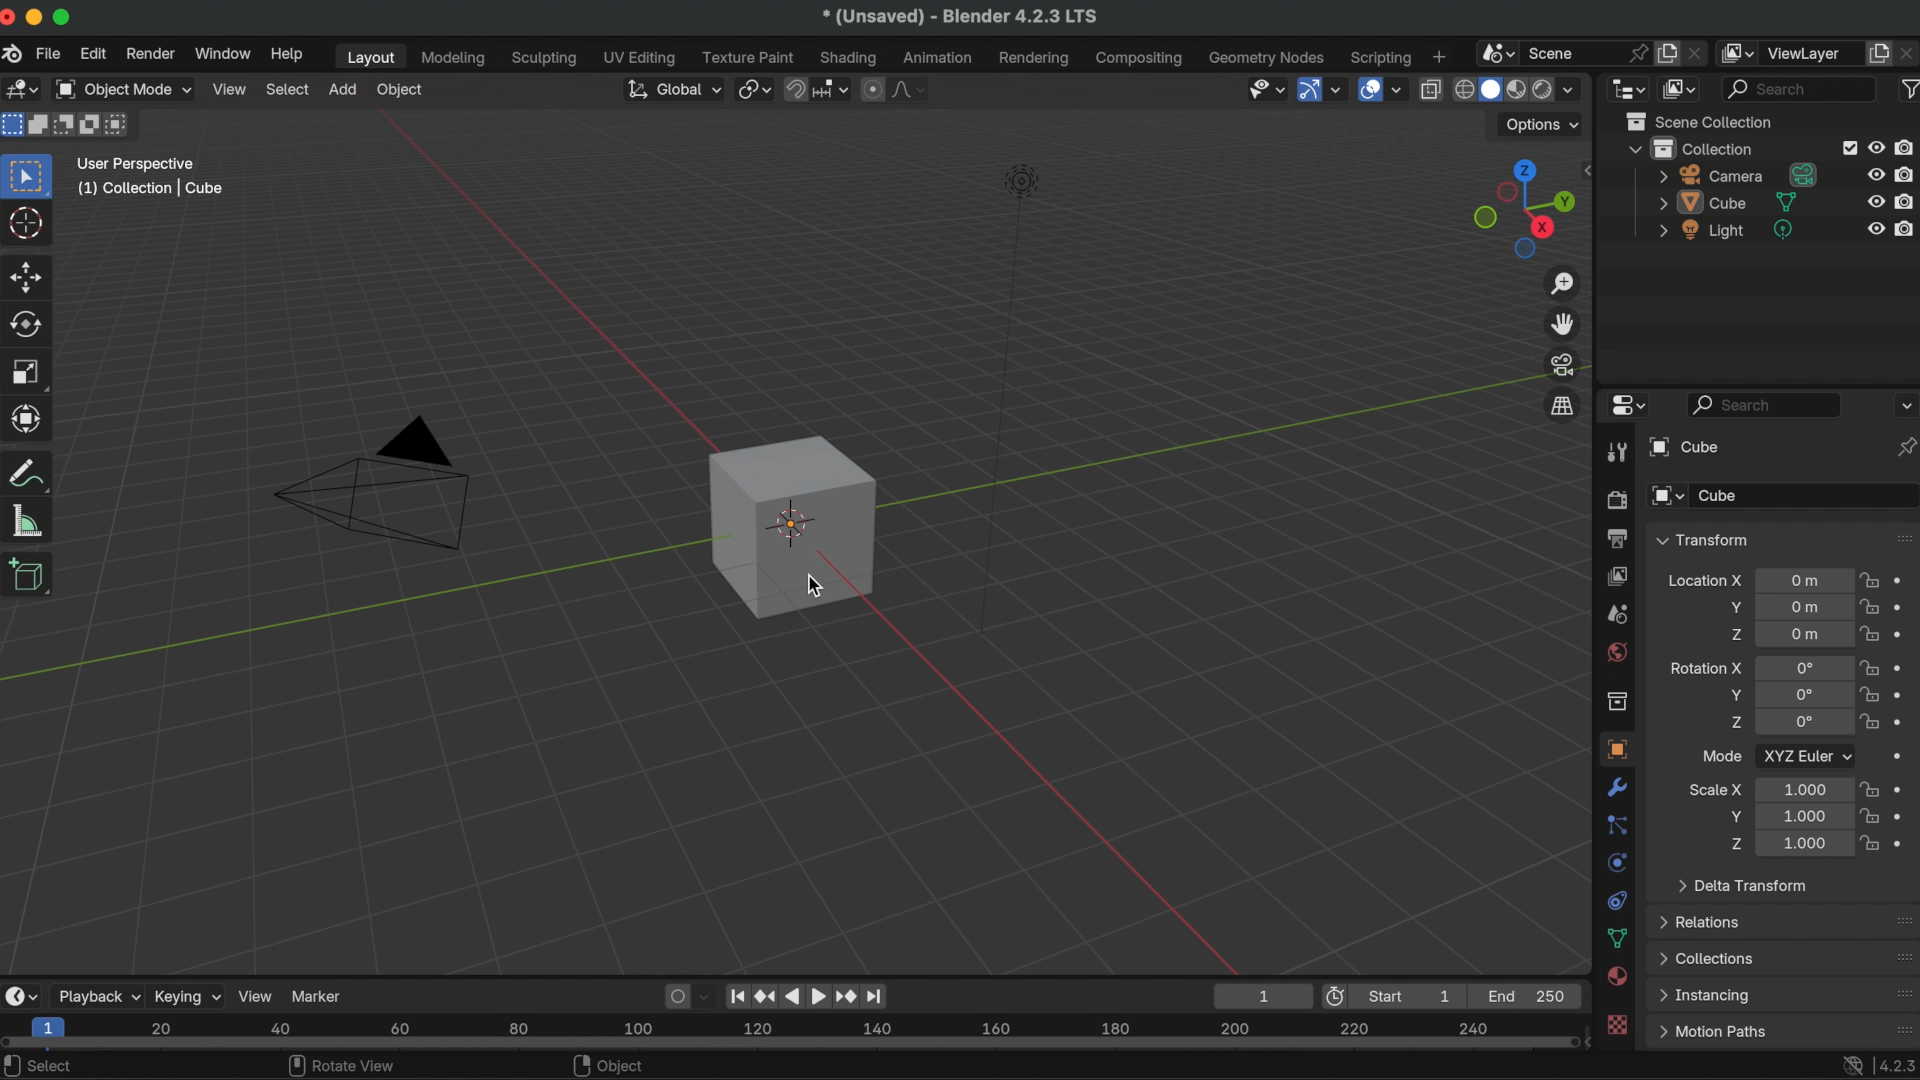  Describe the element at coordinates (1907, 227) in the screenshot. I see `disable in render` at that location.